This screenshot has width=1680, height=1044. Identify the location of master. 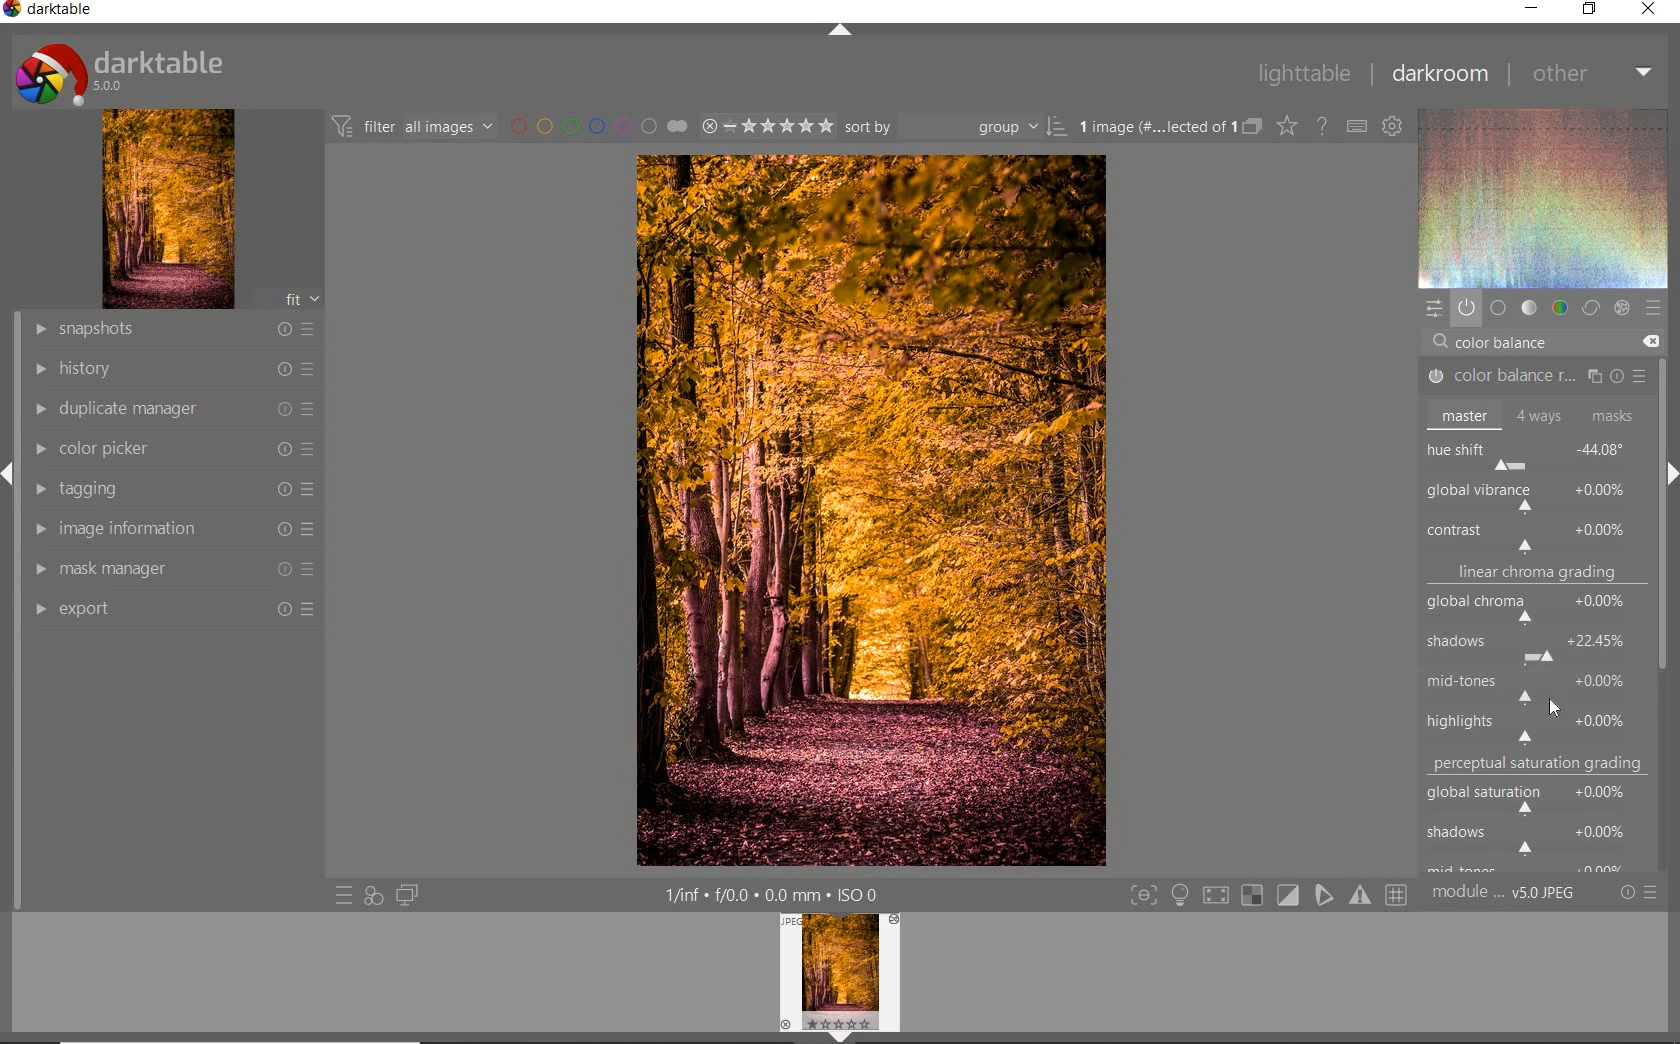
(1532, 415).